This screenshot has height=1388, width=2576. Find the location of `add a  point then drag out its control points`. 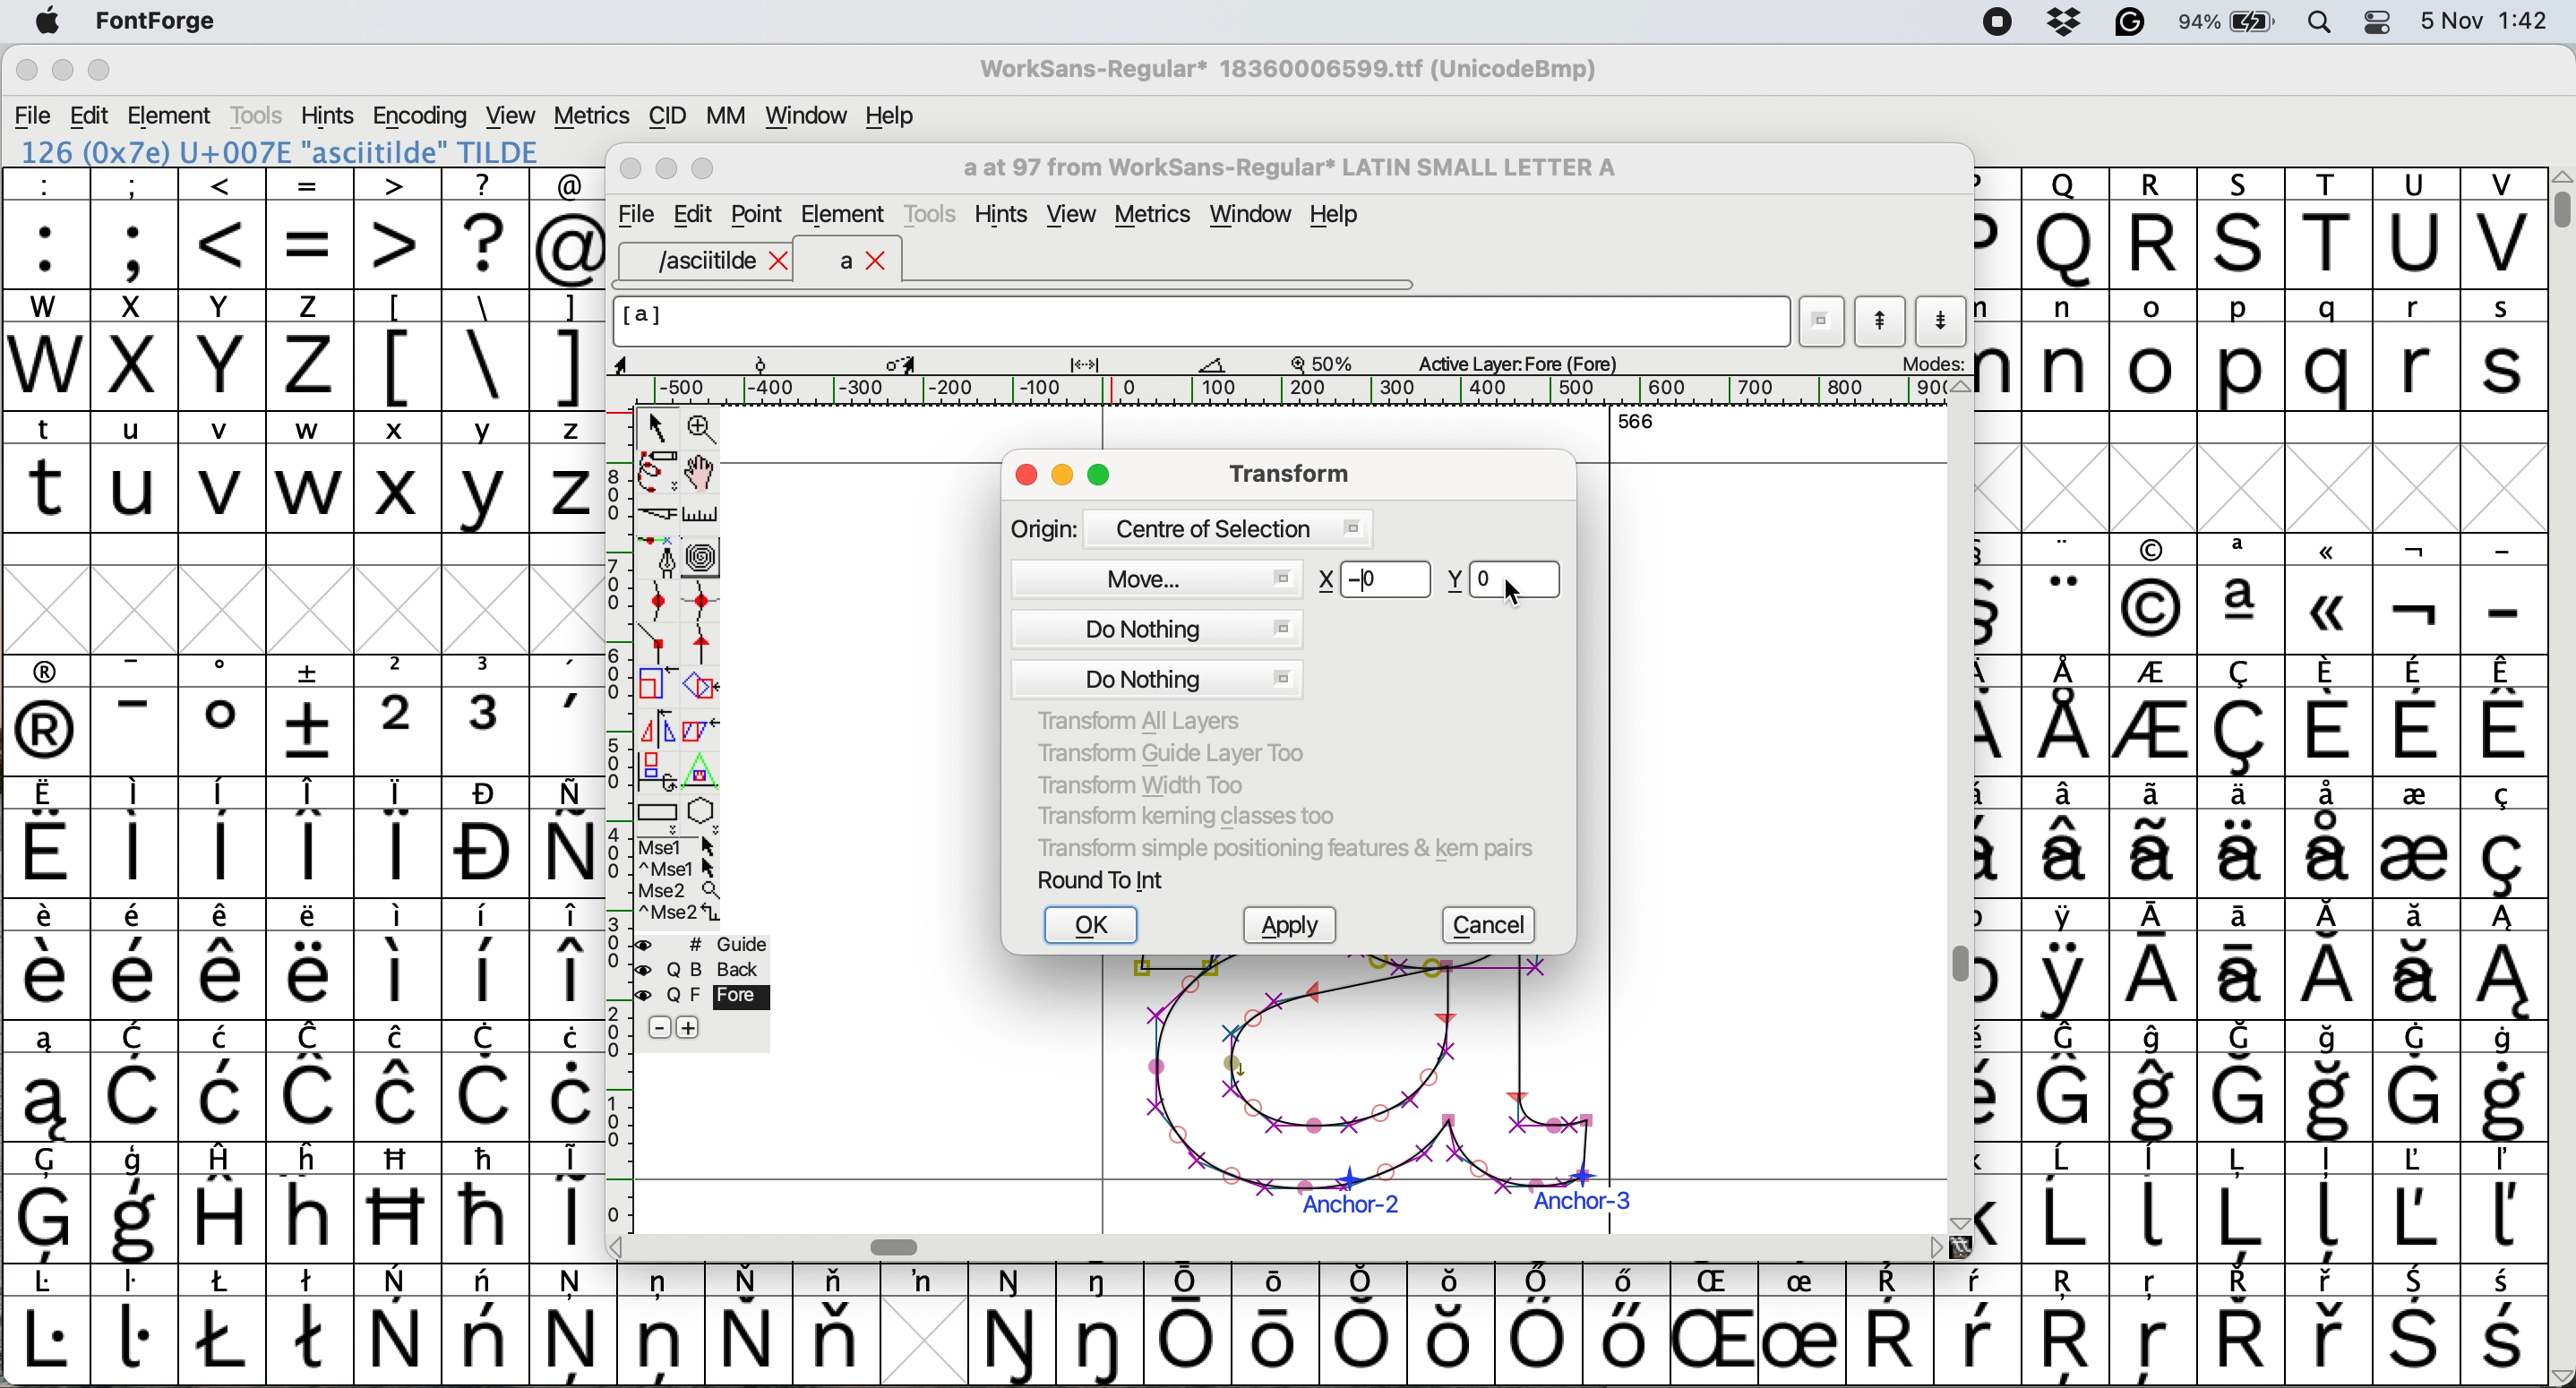

add a  point then drag out its control points is located at coordinates (659, 556).